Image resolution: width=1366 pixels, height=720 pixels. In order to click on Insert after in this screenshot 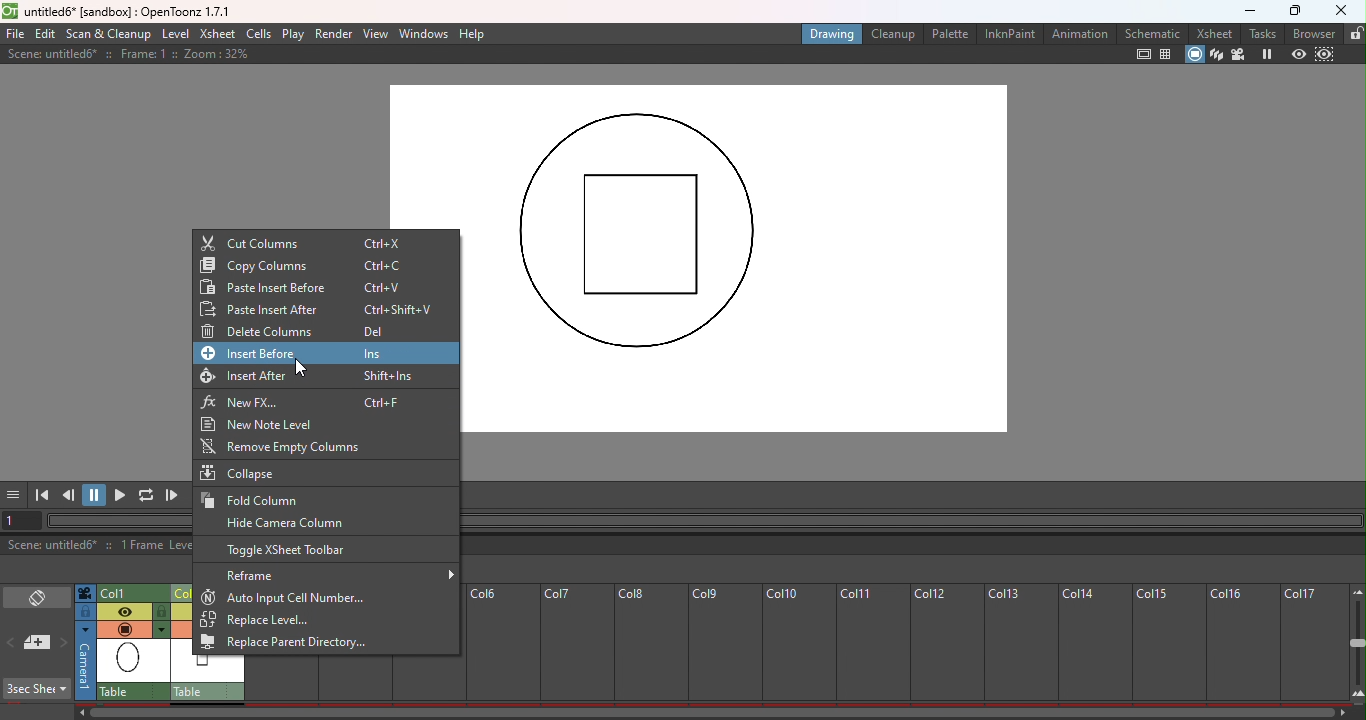, I will do `click(319, 376)`.